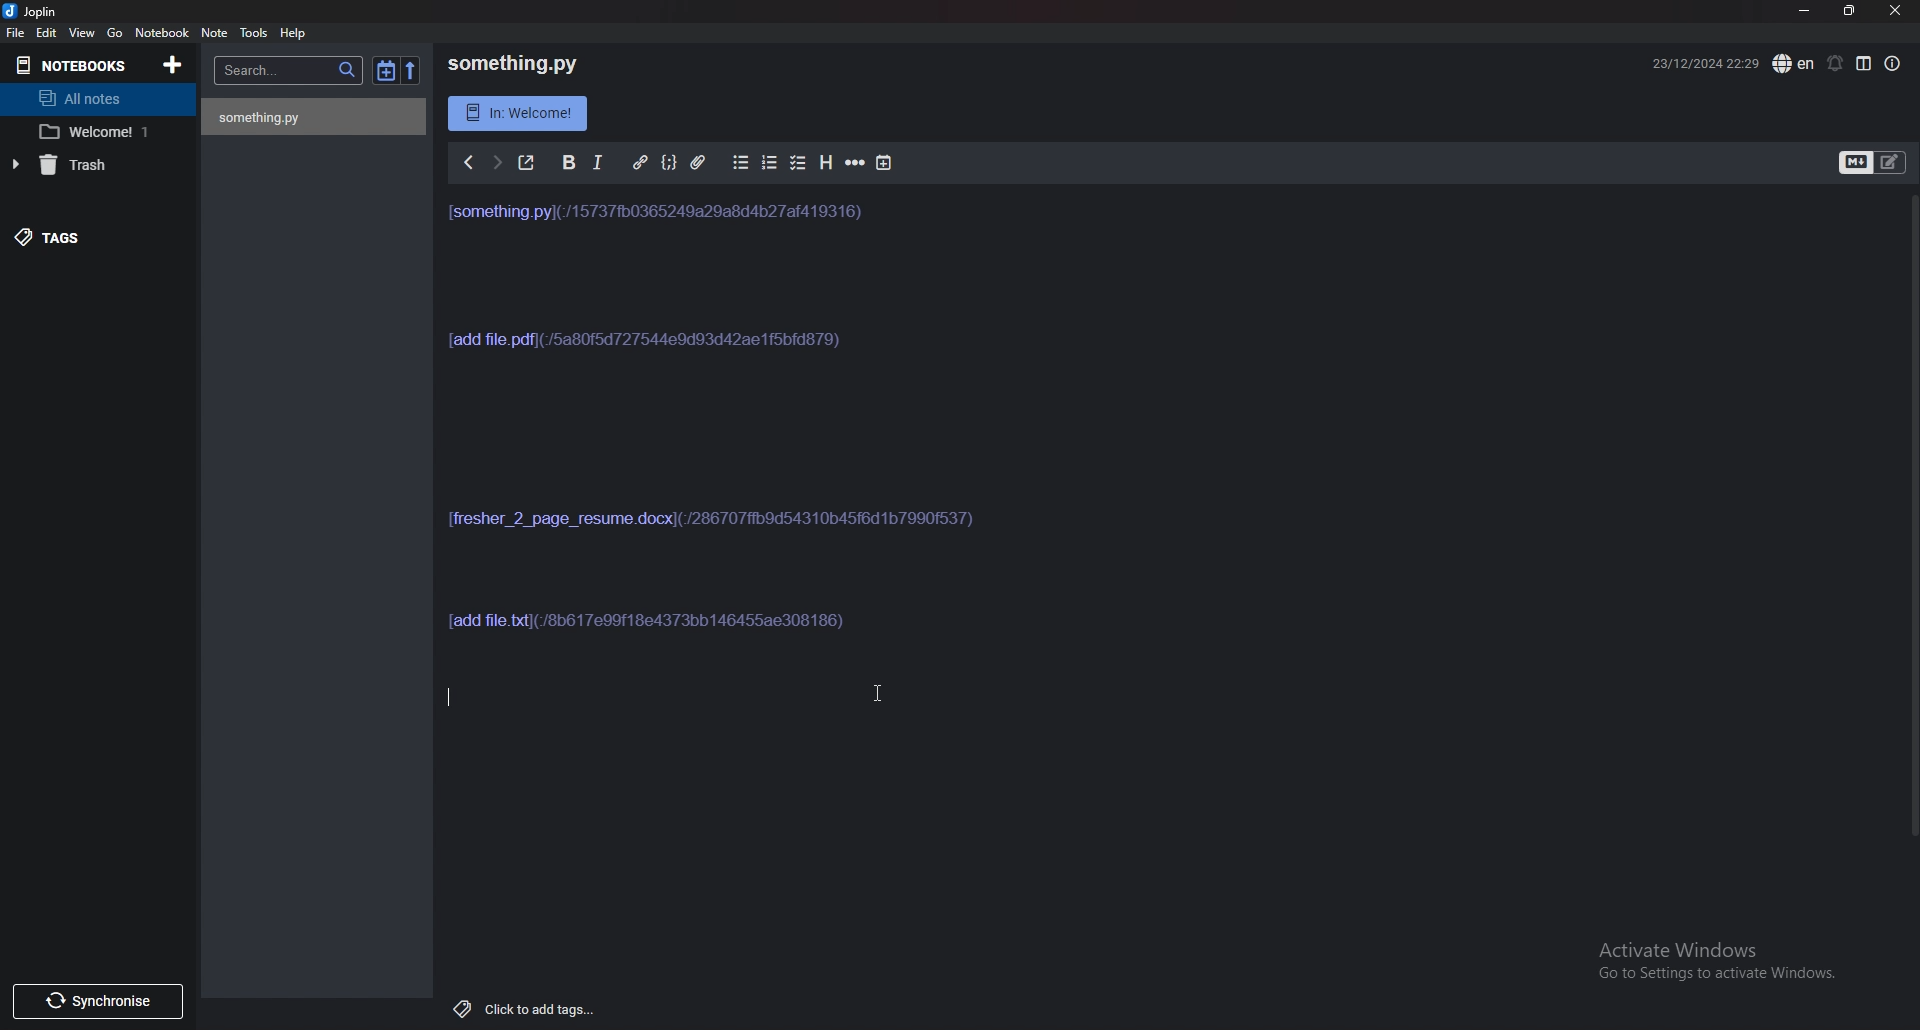  I want to click on joplin, so click(32, 10).